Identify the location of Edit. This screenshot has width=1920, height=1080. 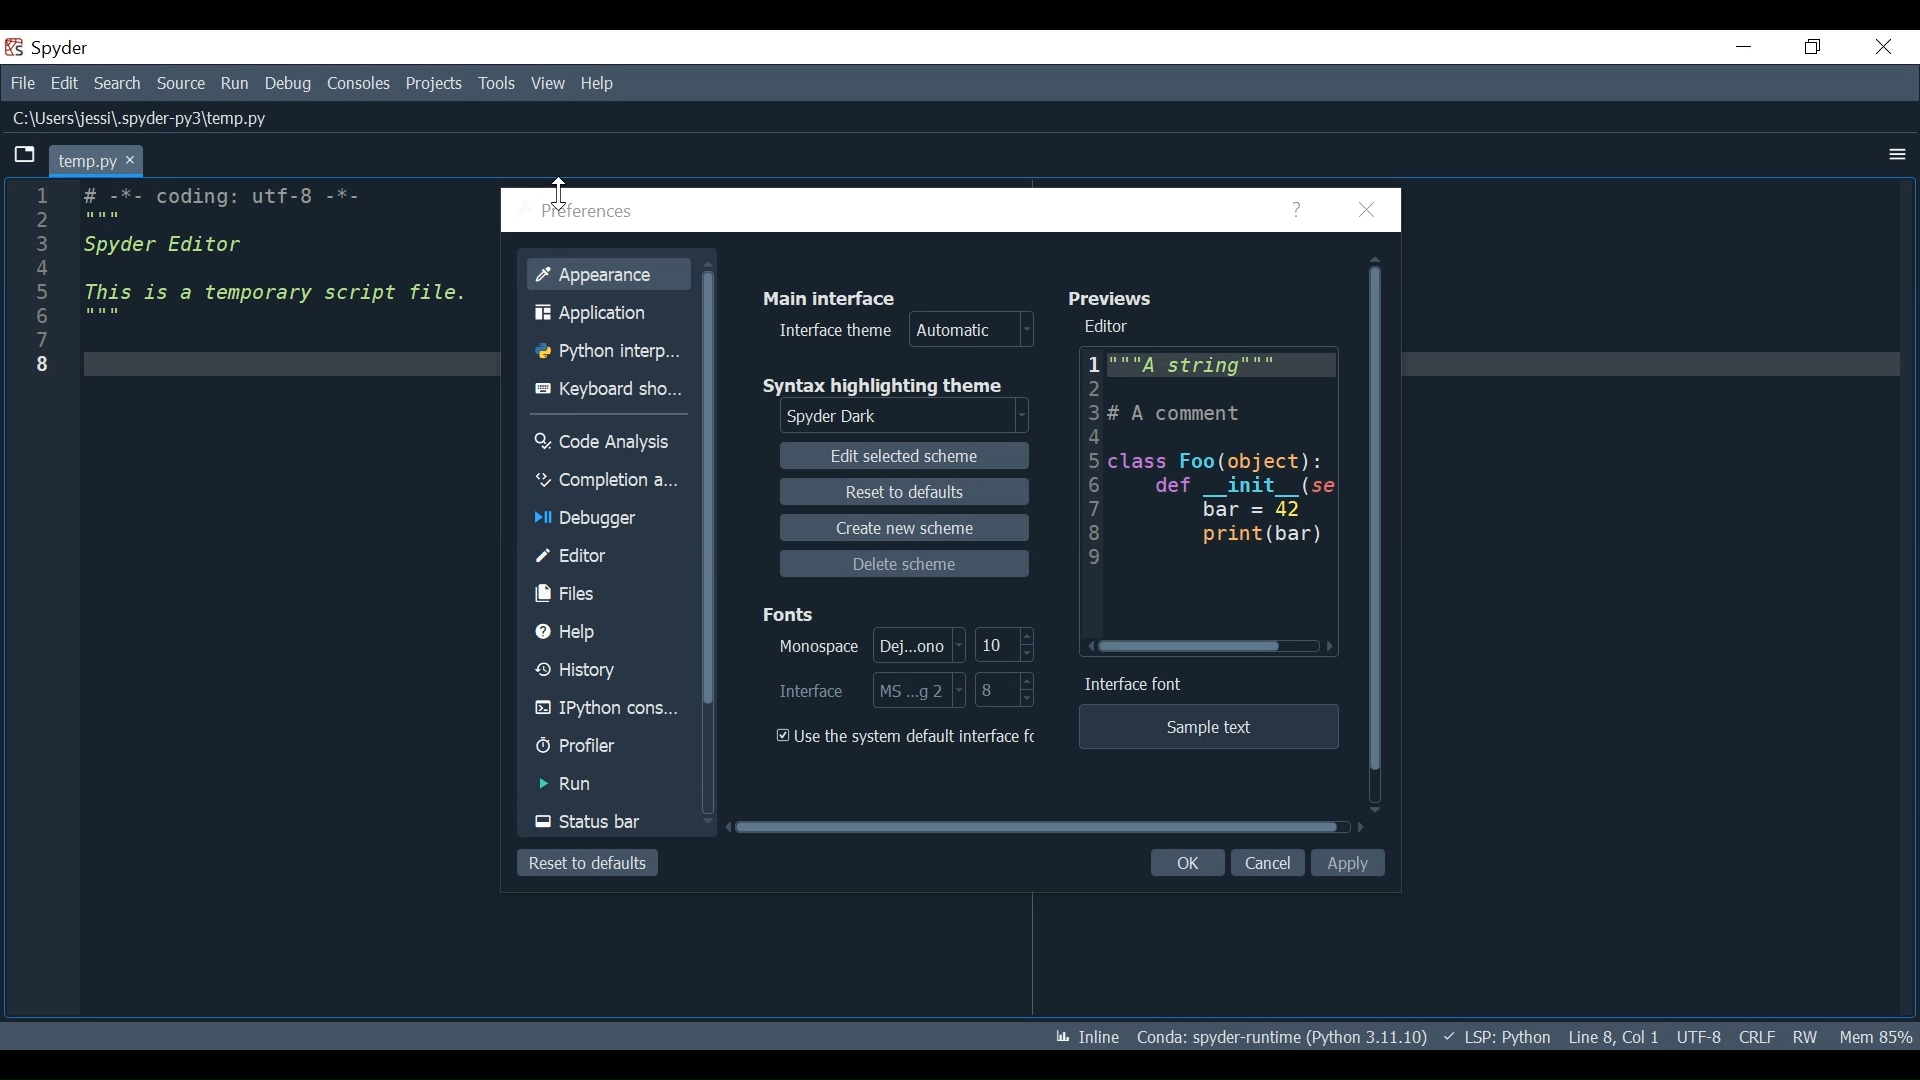
(67, 84).